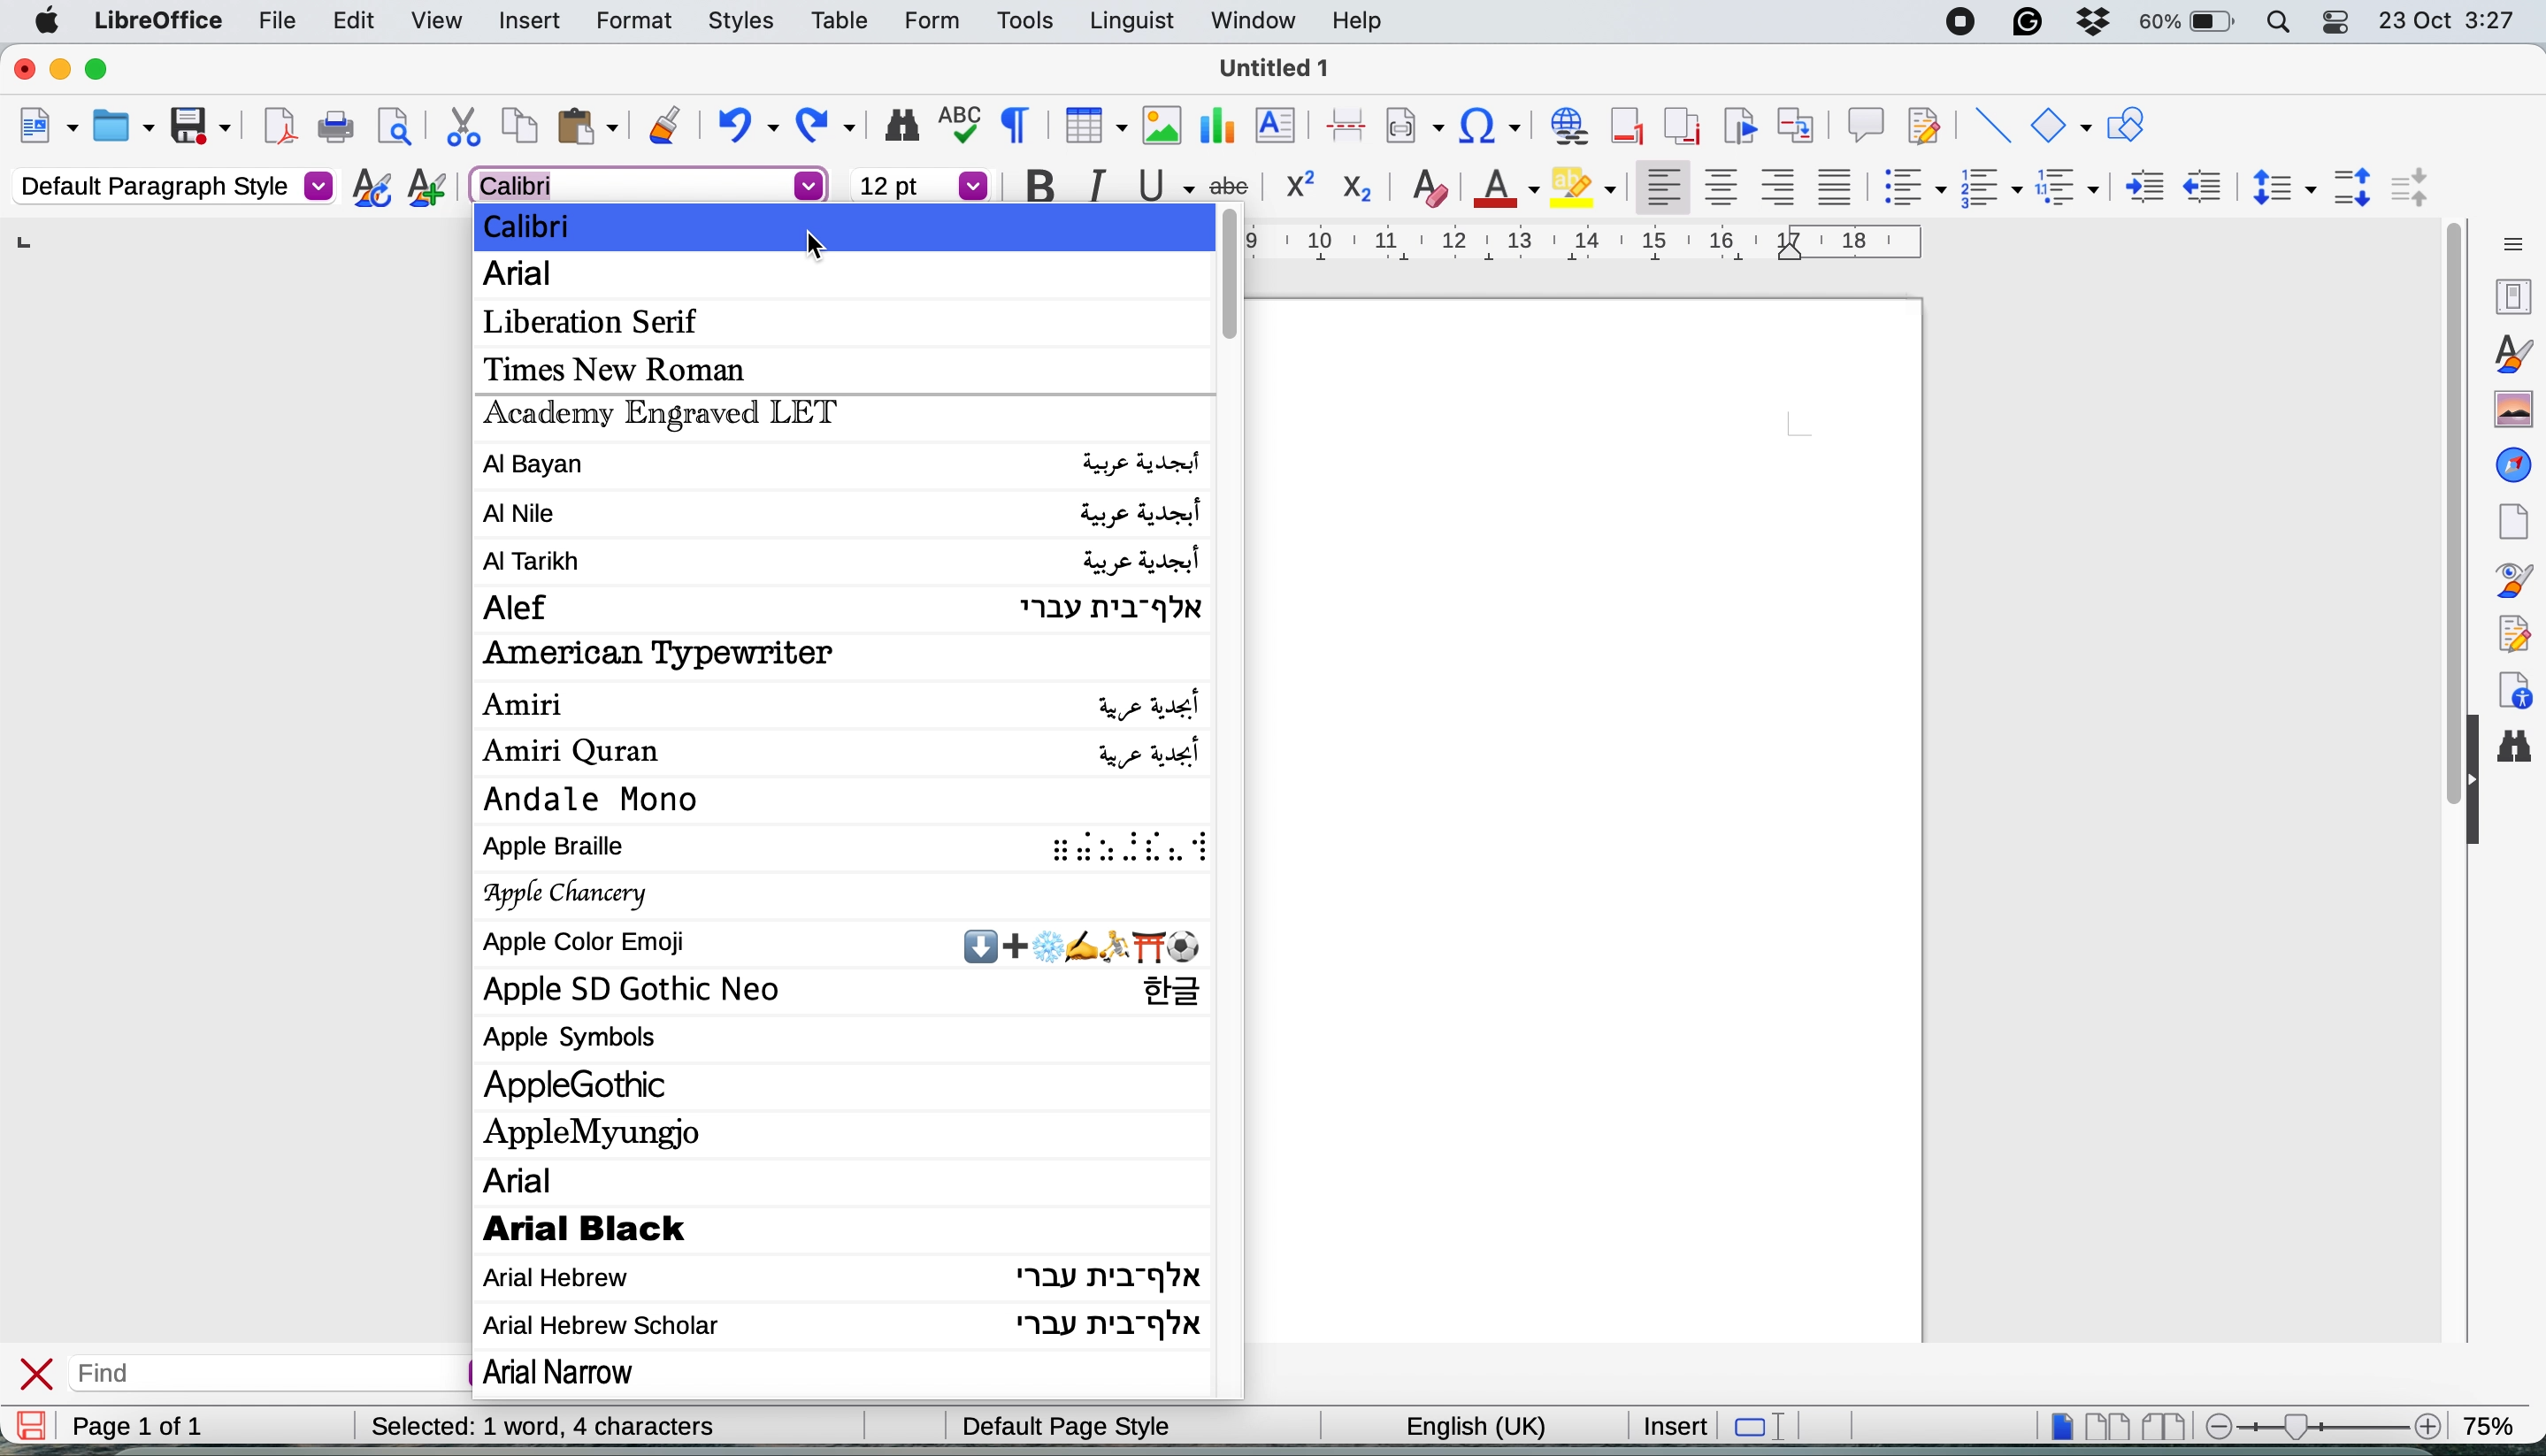 The height and width of the screenshot is (1456, 2546). Describe the element at coordinates (1463, 1424) in the screenshot. I see `english uk` at that location.